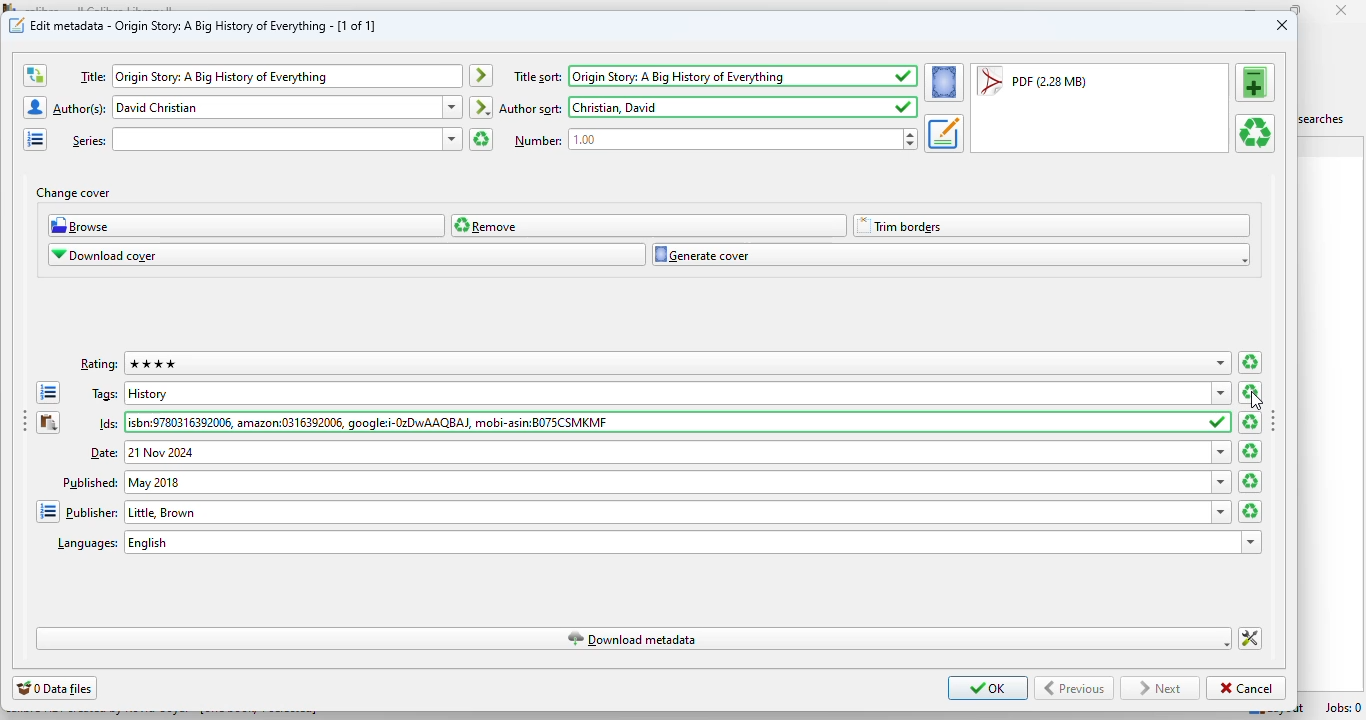 This screenshot has width=1366, height=720. I want to click on toggle sidebar, so click(1274, 419).